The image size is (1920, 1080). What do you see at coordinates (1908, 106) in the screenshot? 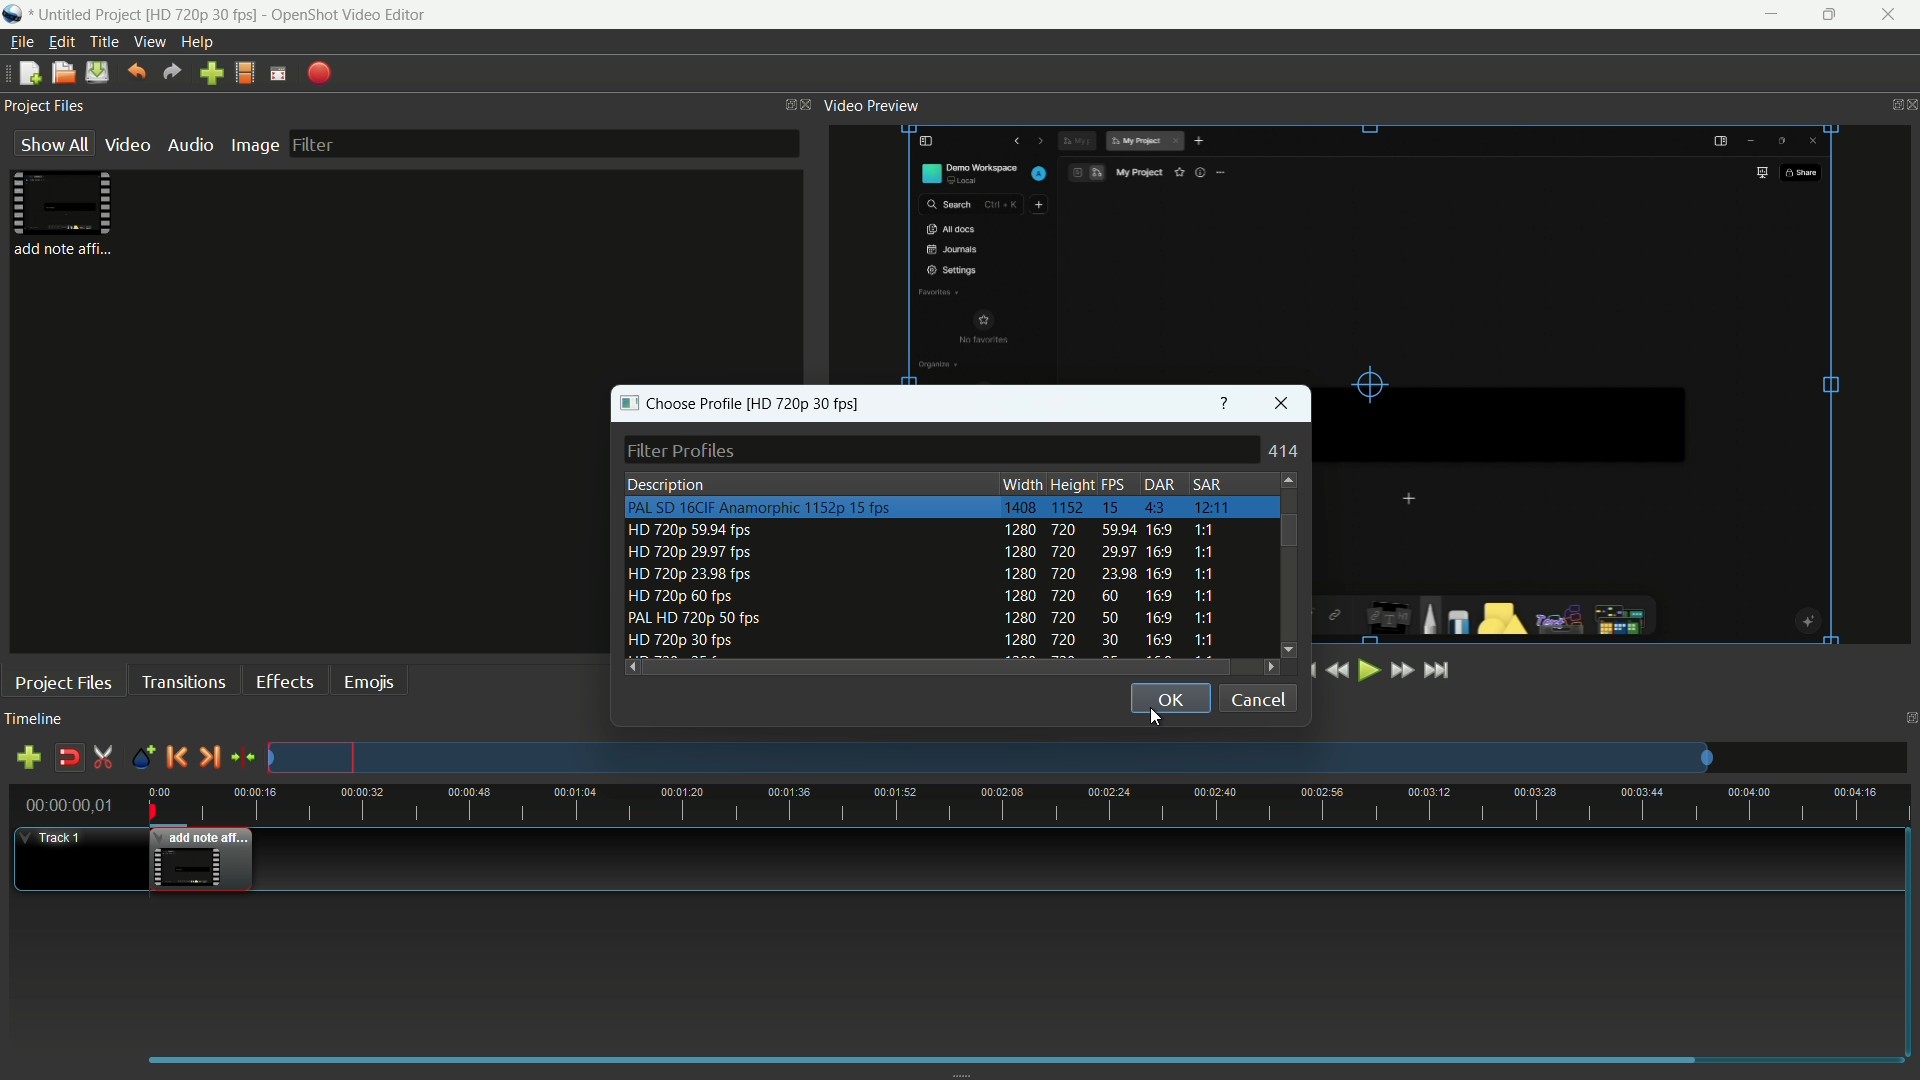
I see `close preview video` at bounding box center [1908, 106].